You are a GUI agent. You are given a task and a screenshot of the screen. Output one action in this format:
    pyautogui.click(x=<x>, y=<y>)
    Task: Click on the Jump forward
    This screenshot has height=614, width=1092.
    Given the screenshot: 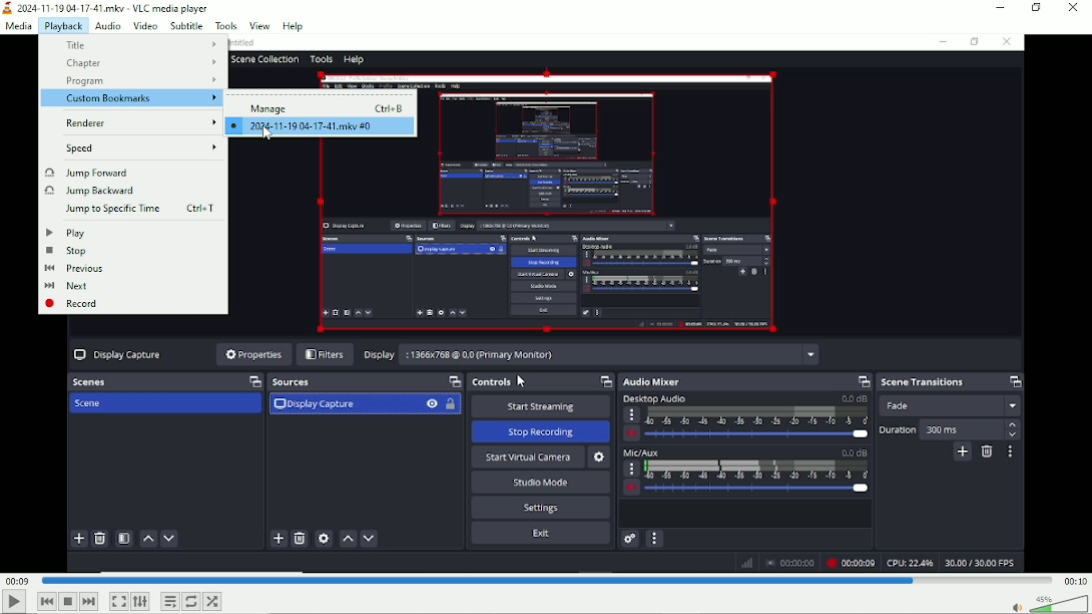 What is the action you would take?
    pyautogui.click(x=86, y=173)
    